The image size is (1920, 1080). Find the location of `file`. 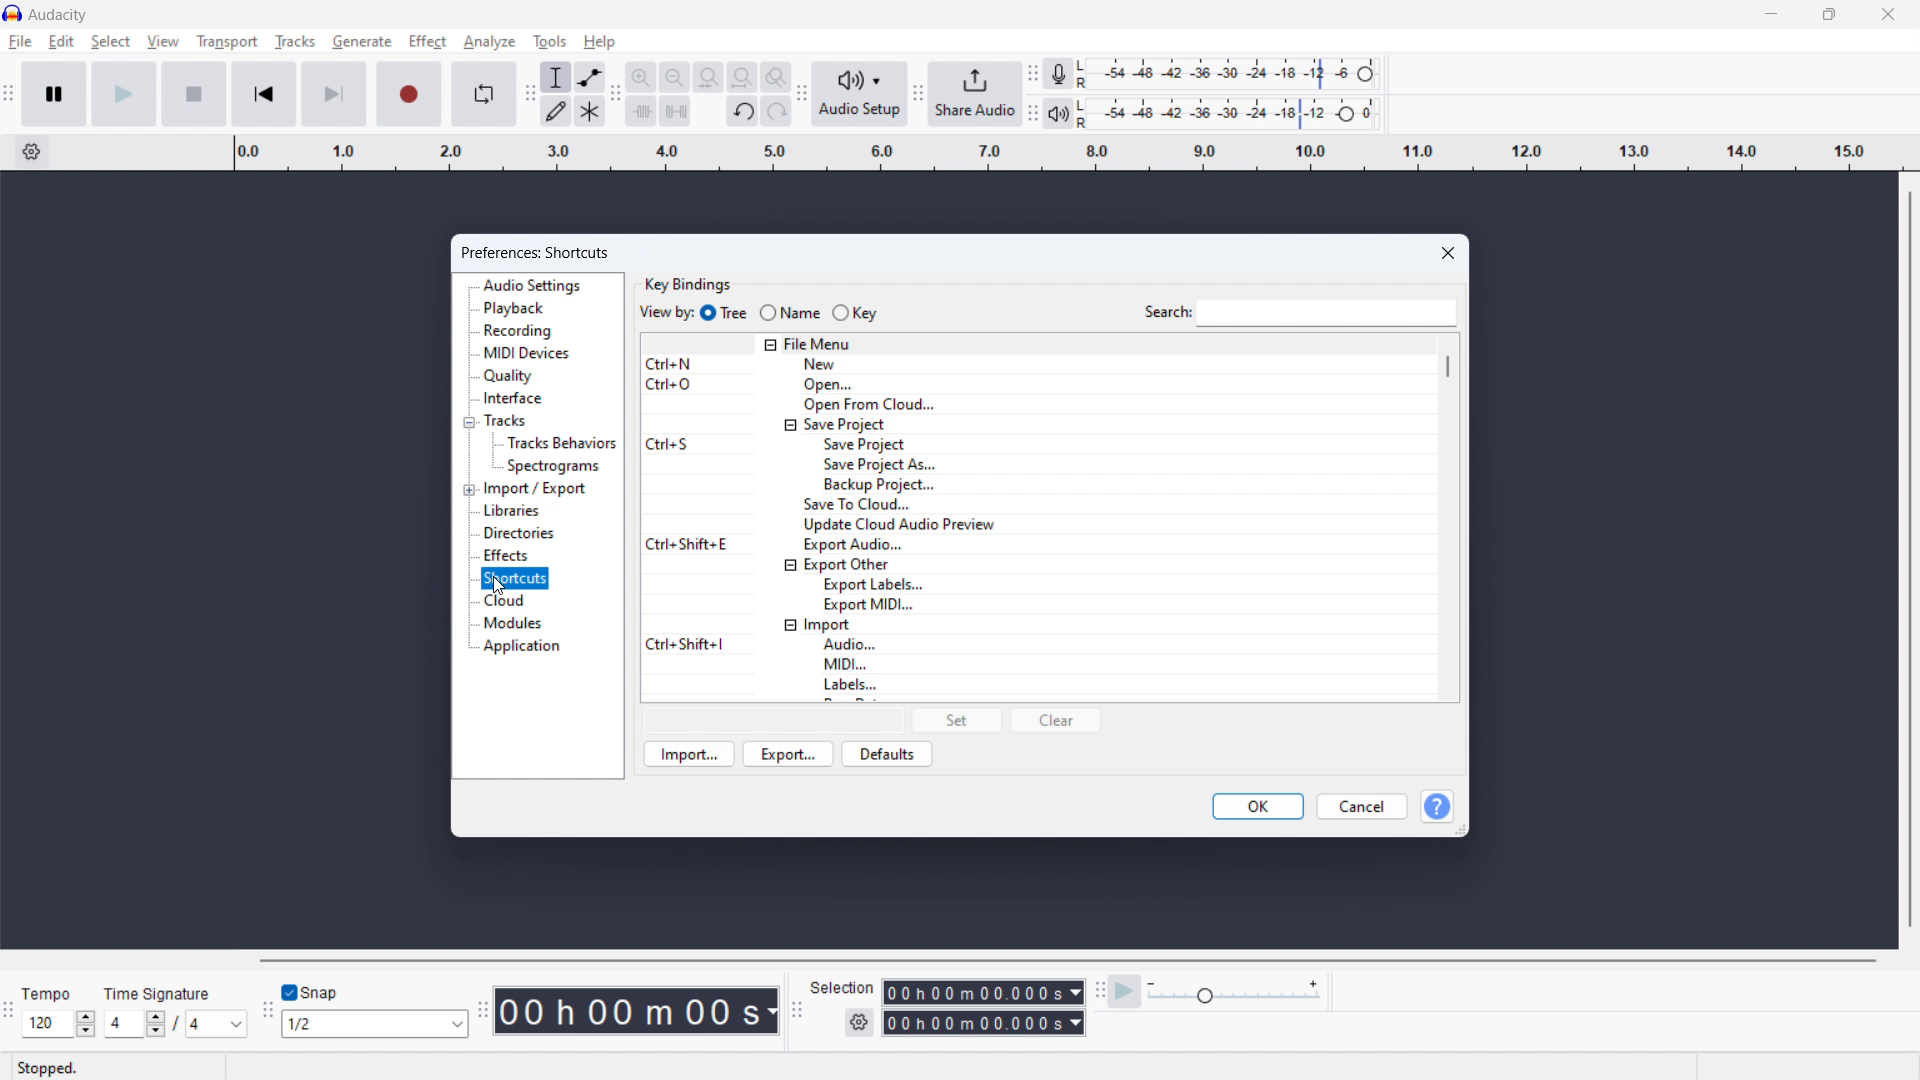

file is located at coordinates (21, 41).